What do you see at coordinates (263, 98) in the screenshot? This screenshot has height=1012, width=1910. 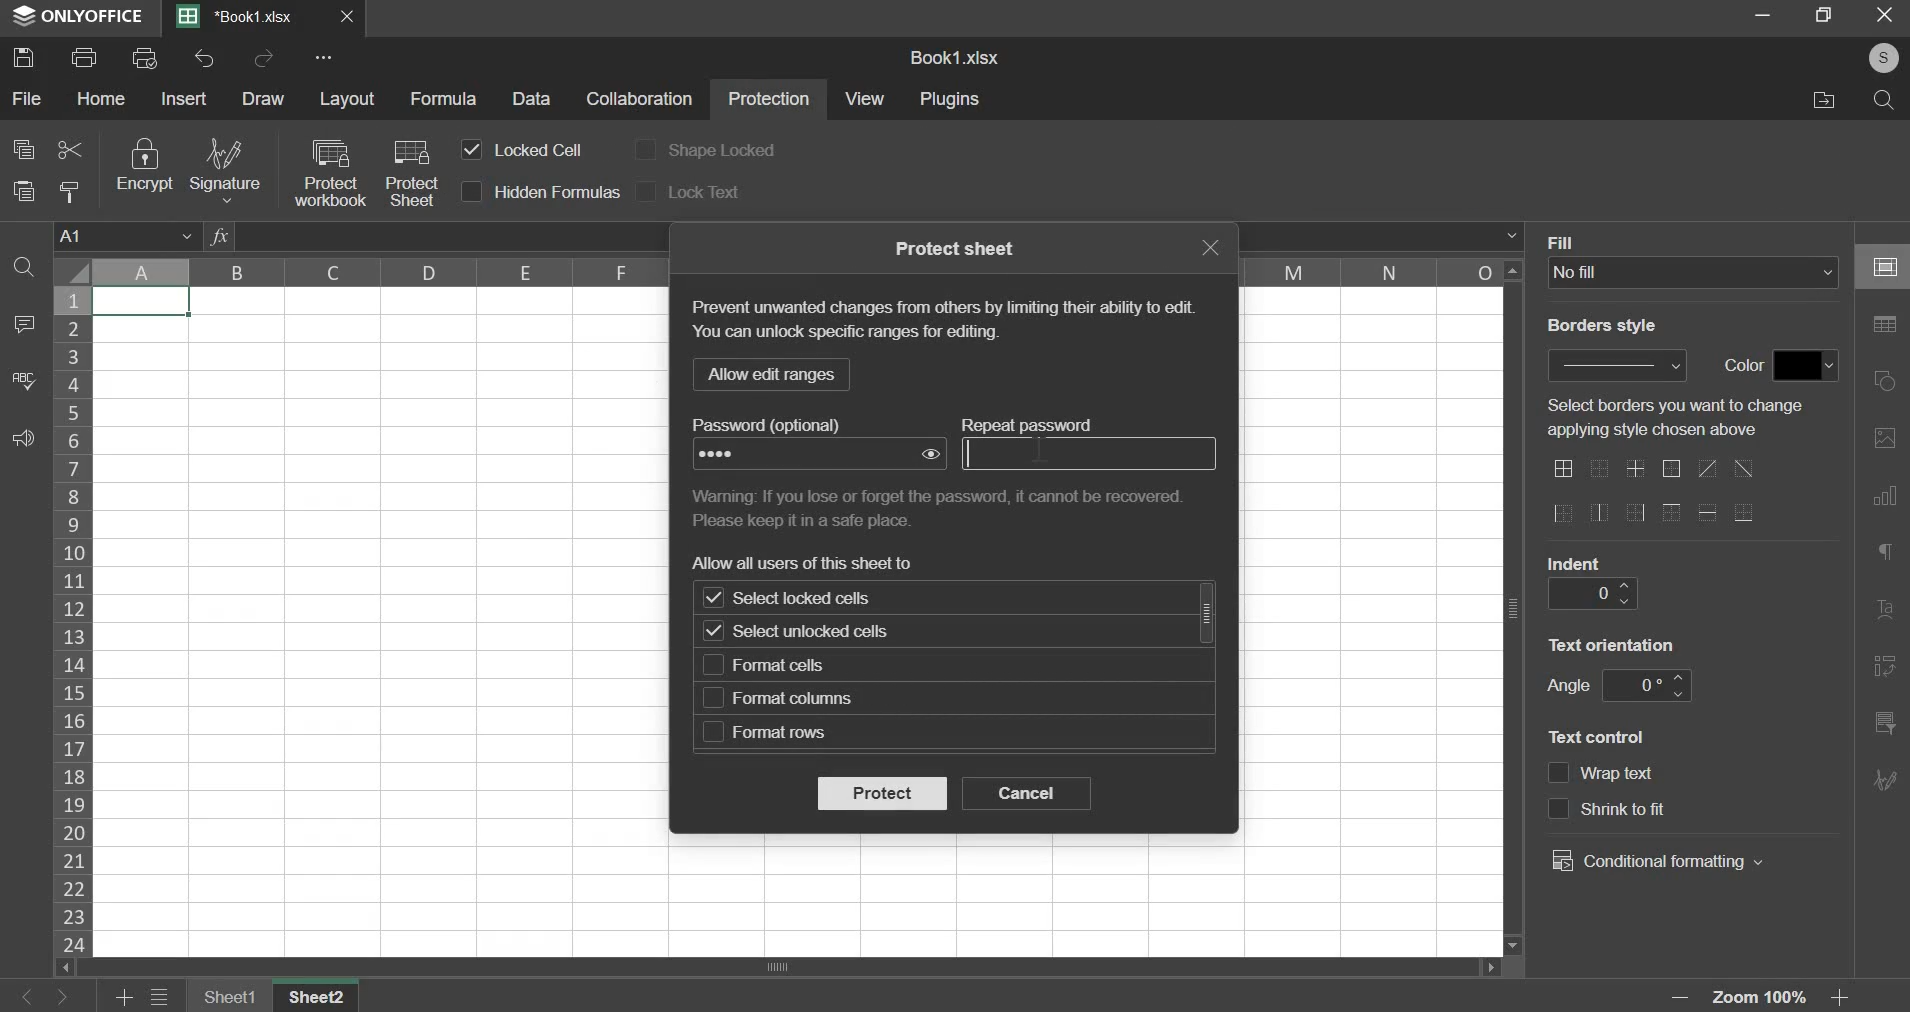 I see `draw` at bounding box center [263, 98].